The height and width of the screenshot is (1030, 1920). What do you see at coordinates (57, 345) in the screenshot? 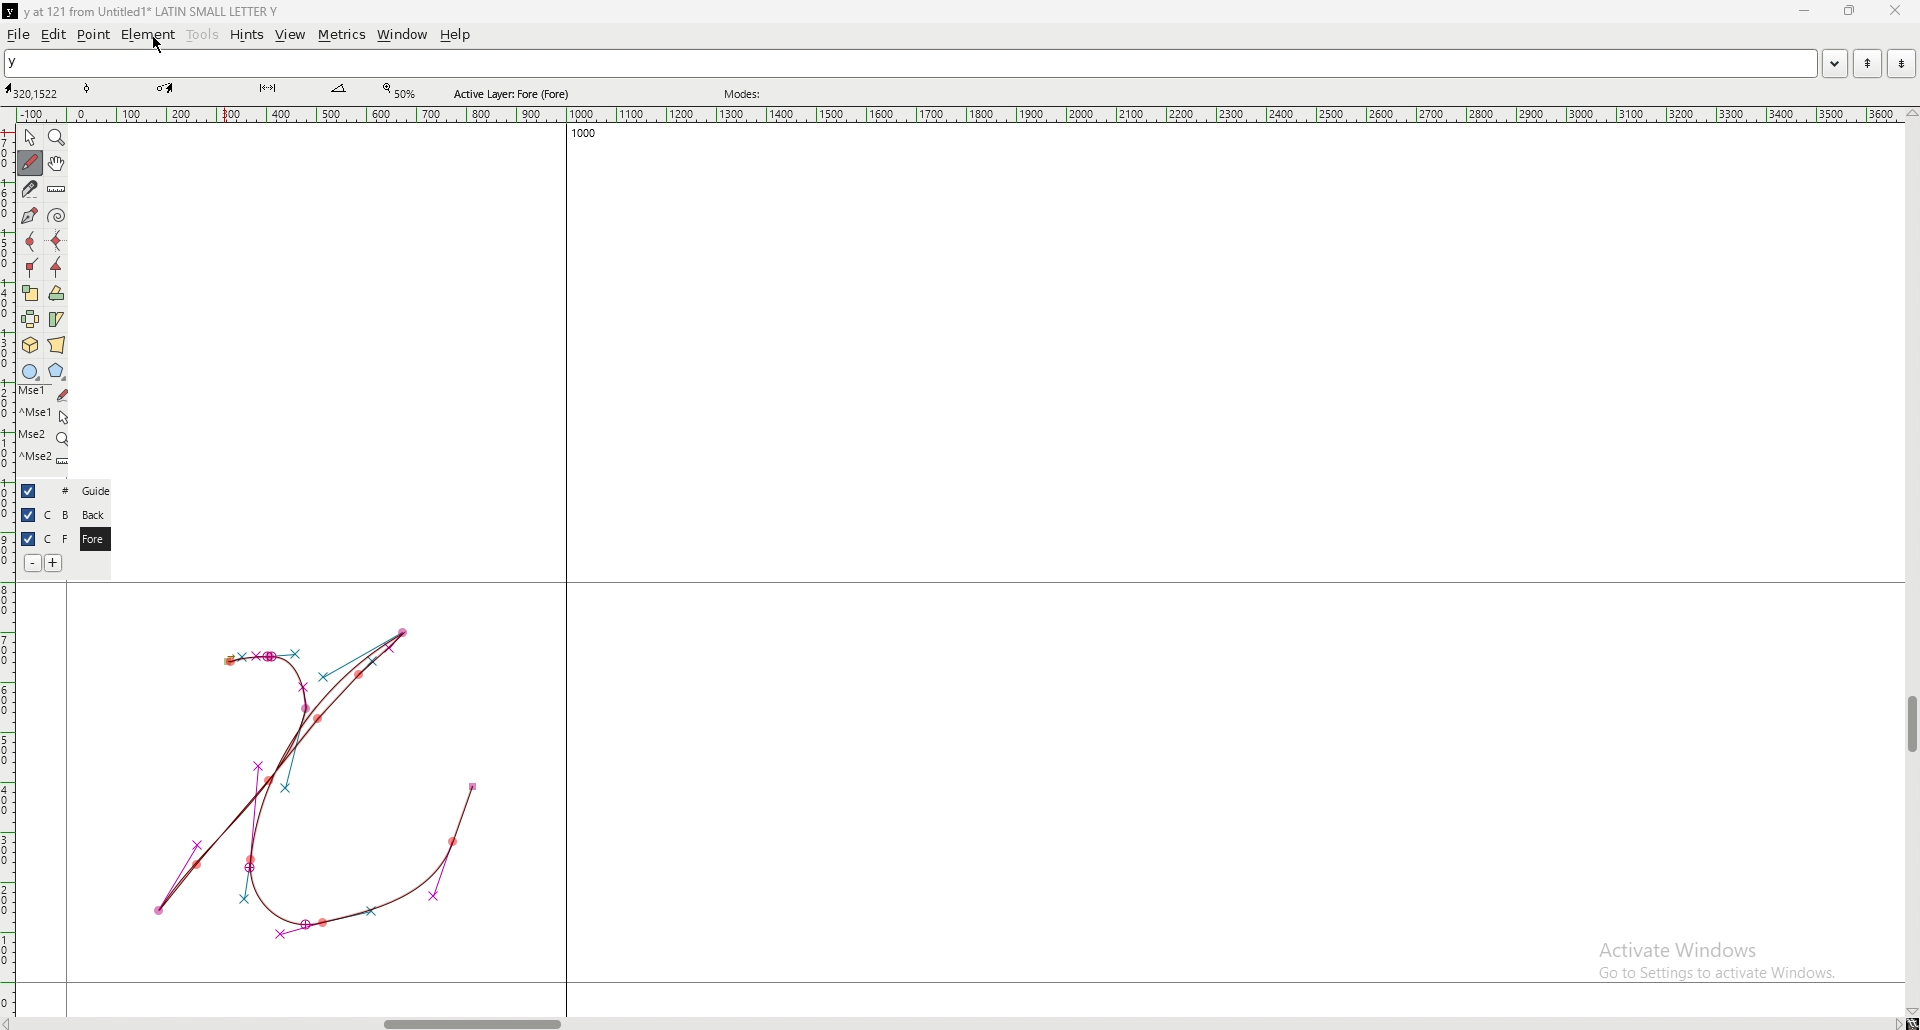
I see `perform a perspective transformation` at bounding box center [57, 345].